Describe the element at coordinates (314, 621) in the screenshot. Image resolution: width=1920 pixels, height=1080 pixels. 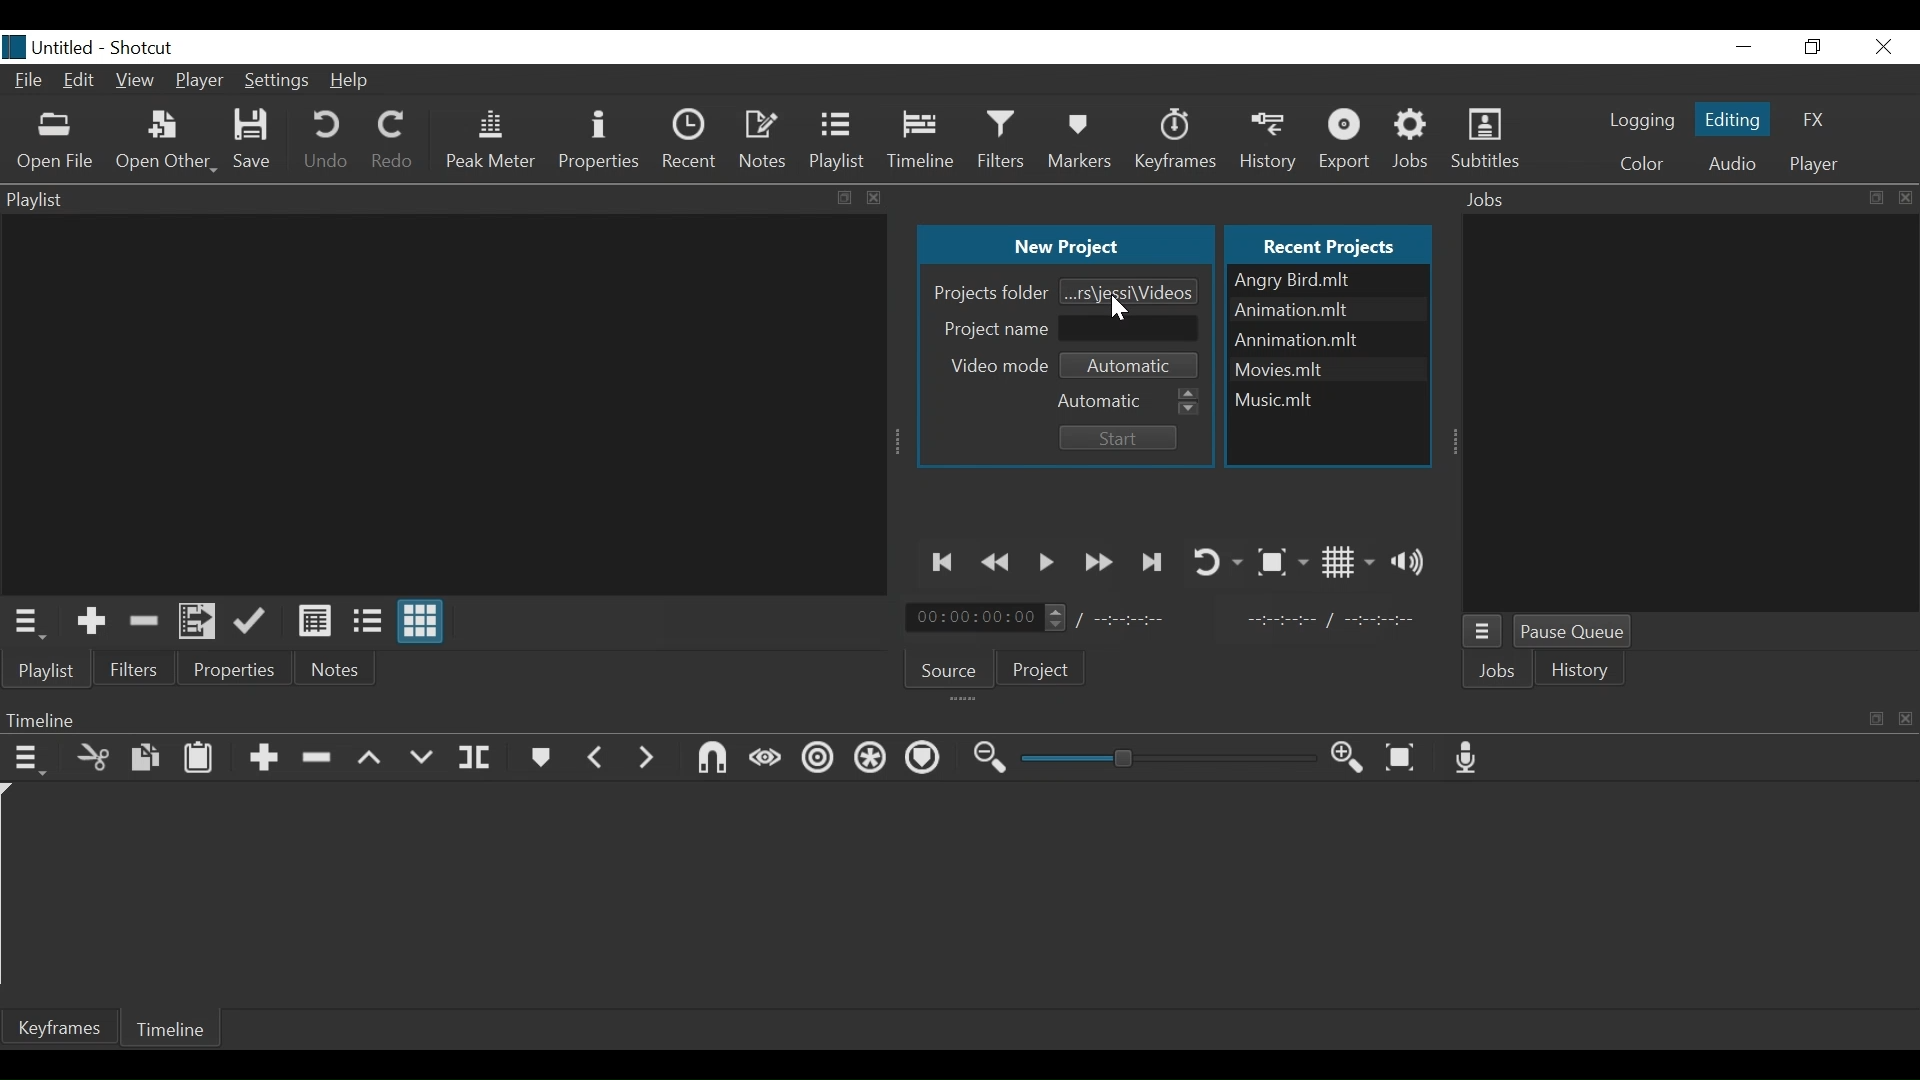
I see `View as Detail` at that location.